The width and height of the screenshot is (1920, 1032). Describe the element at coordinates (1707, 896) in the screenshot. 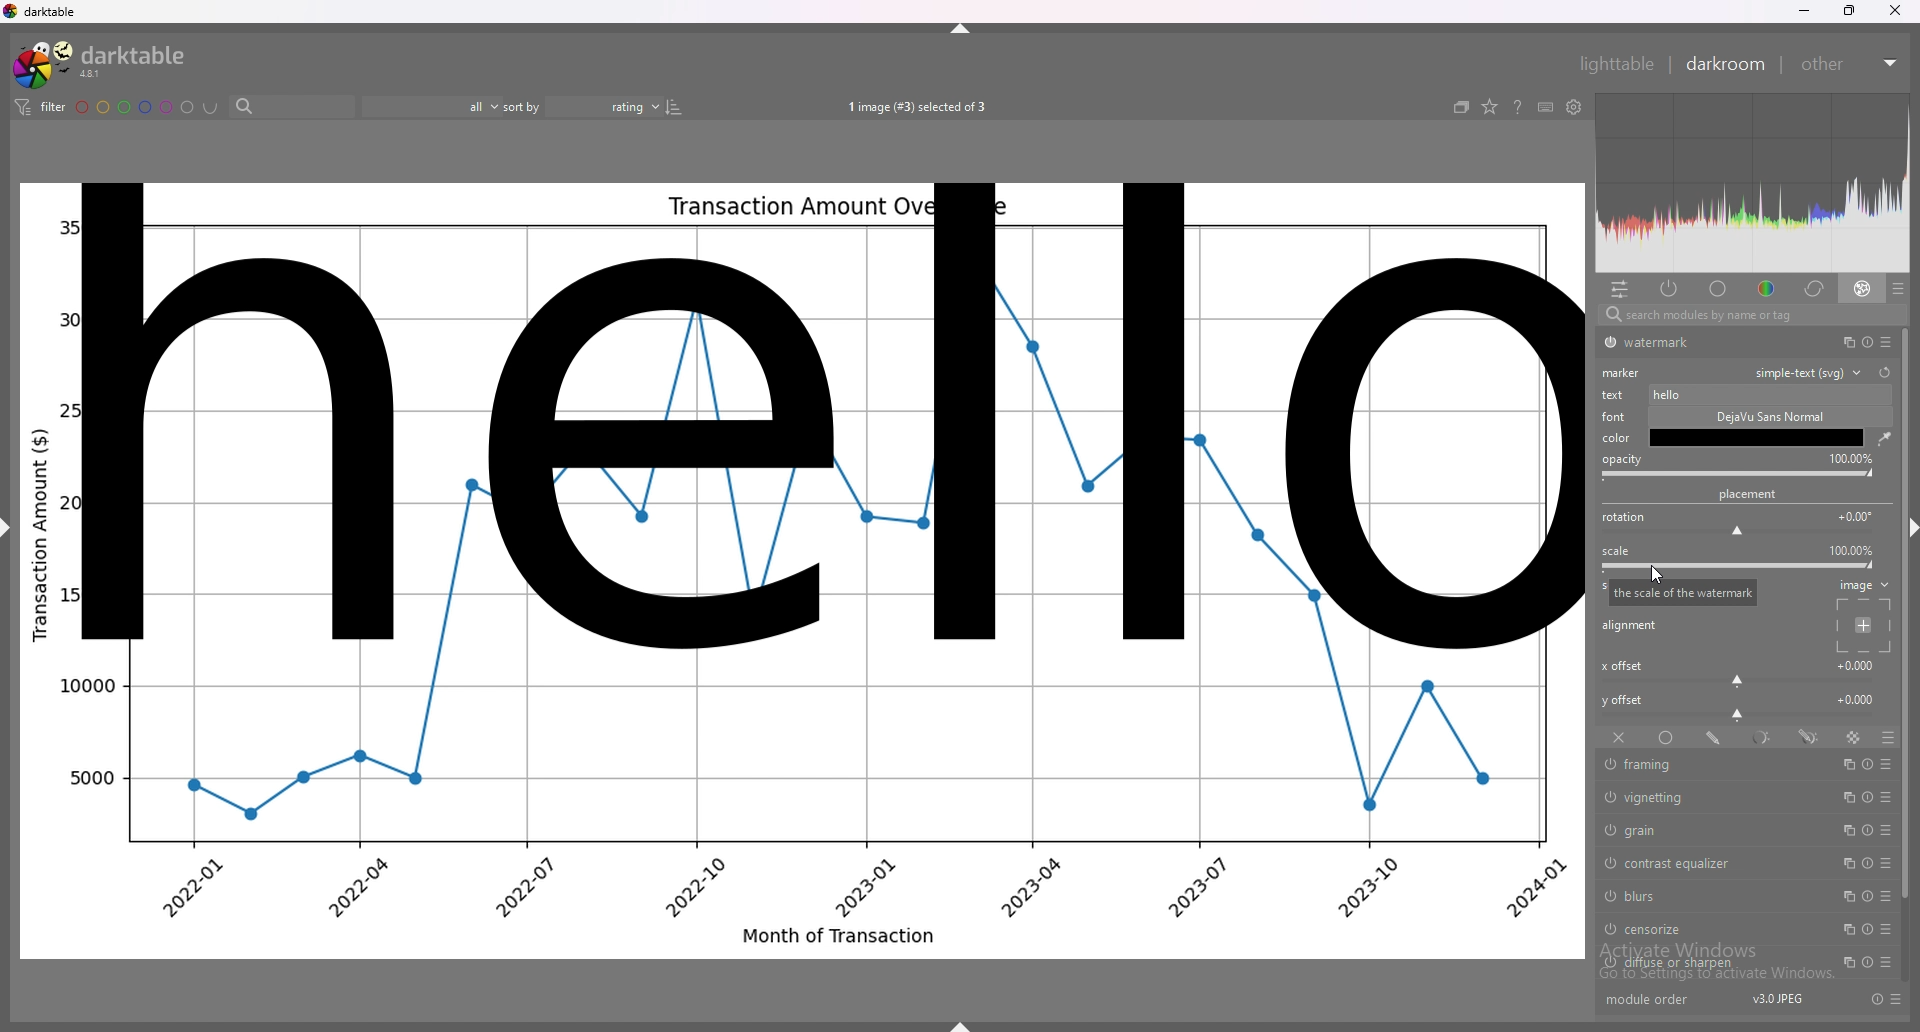

I see `blurs` at that location.